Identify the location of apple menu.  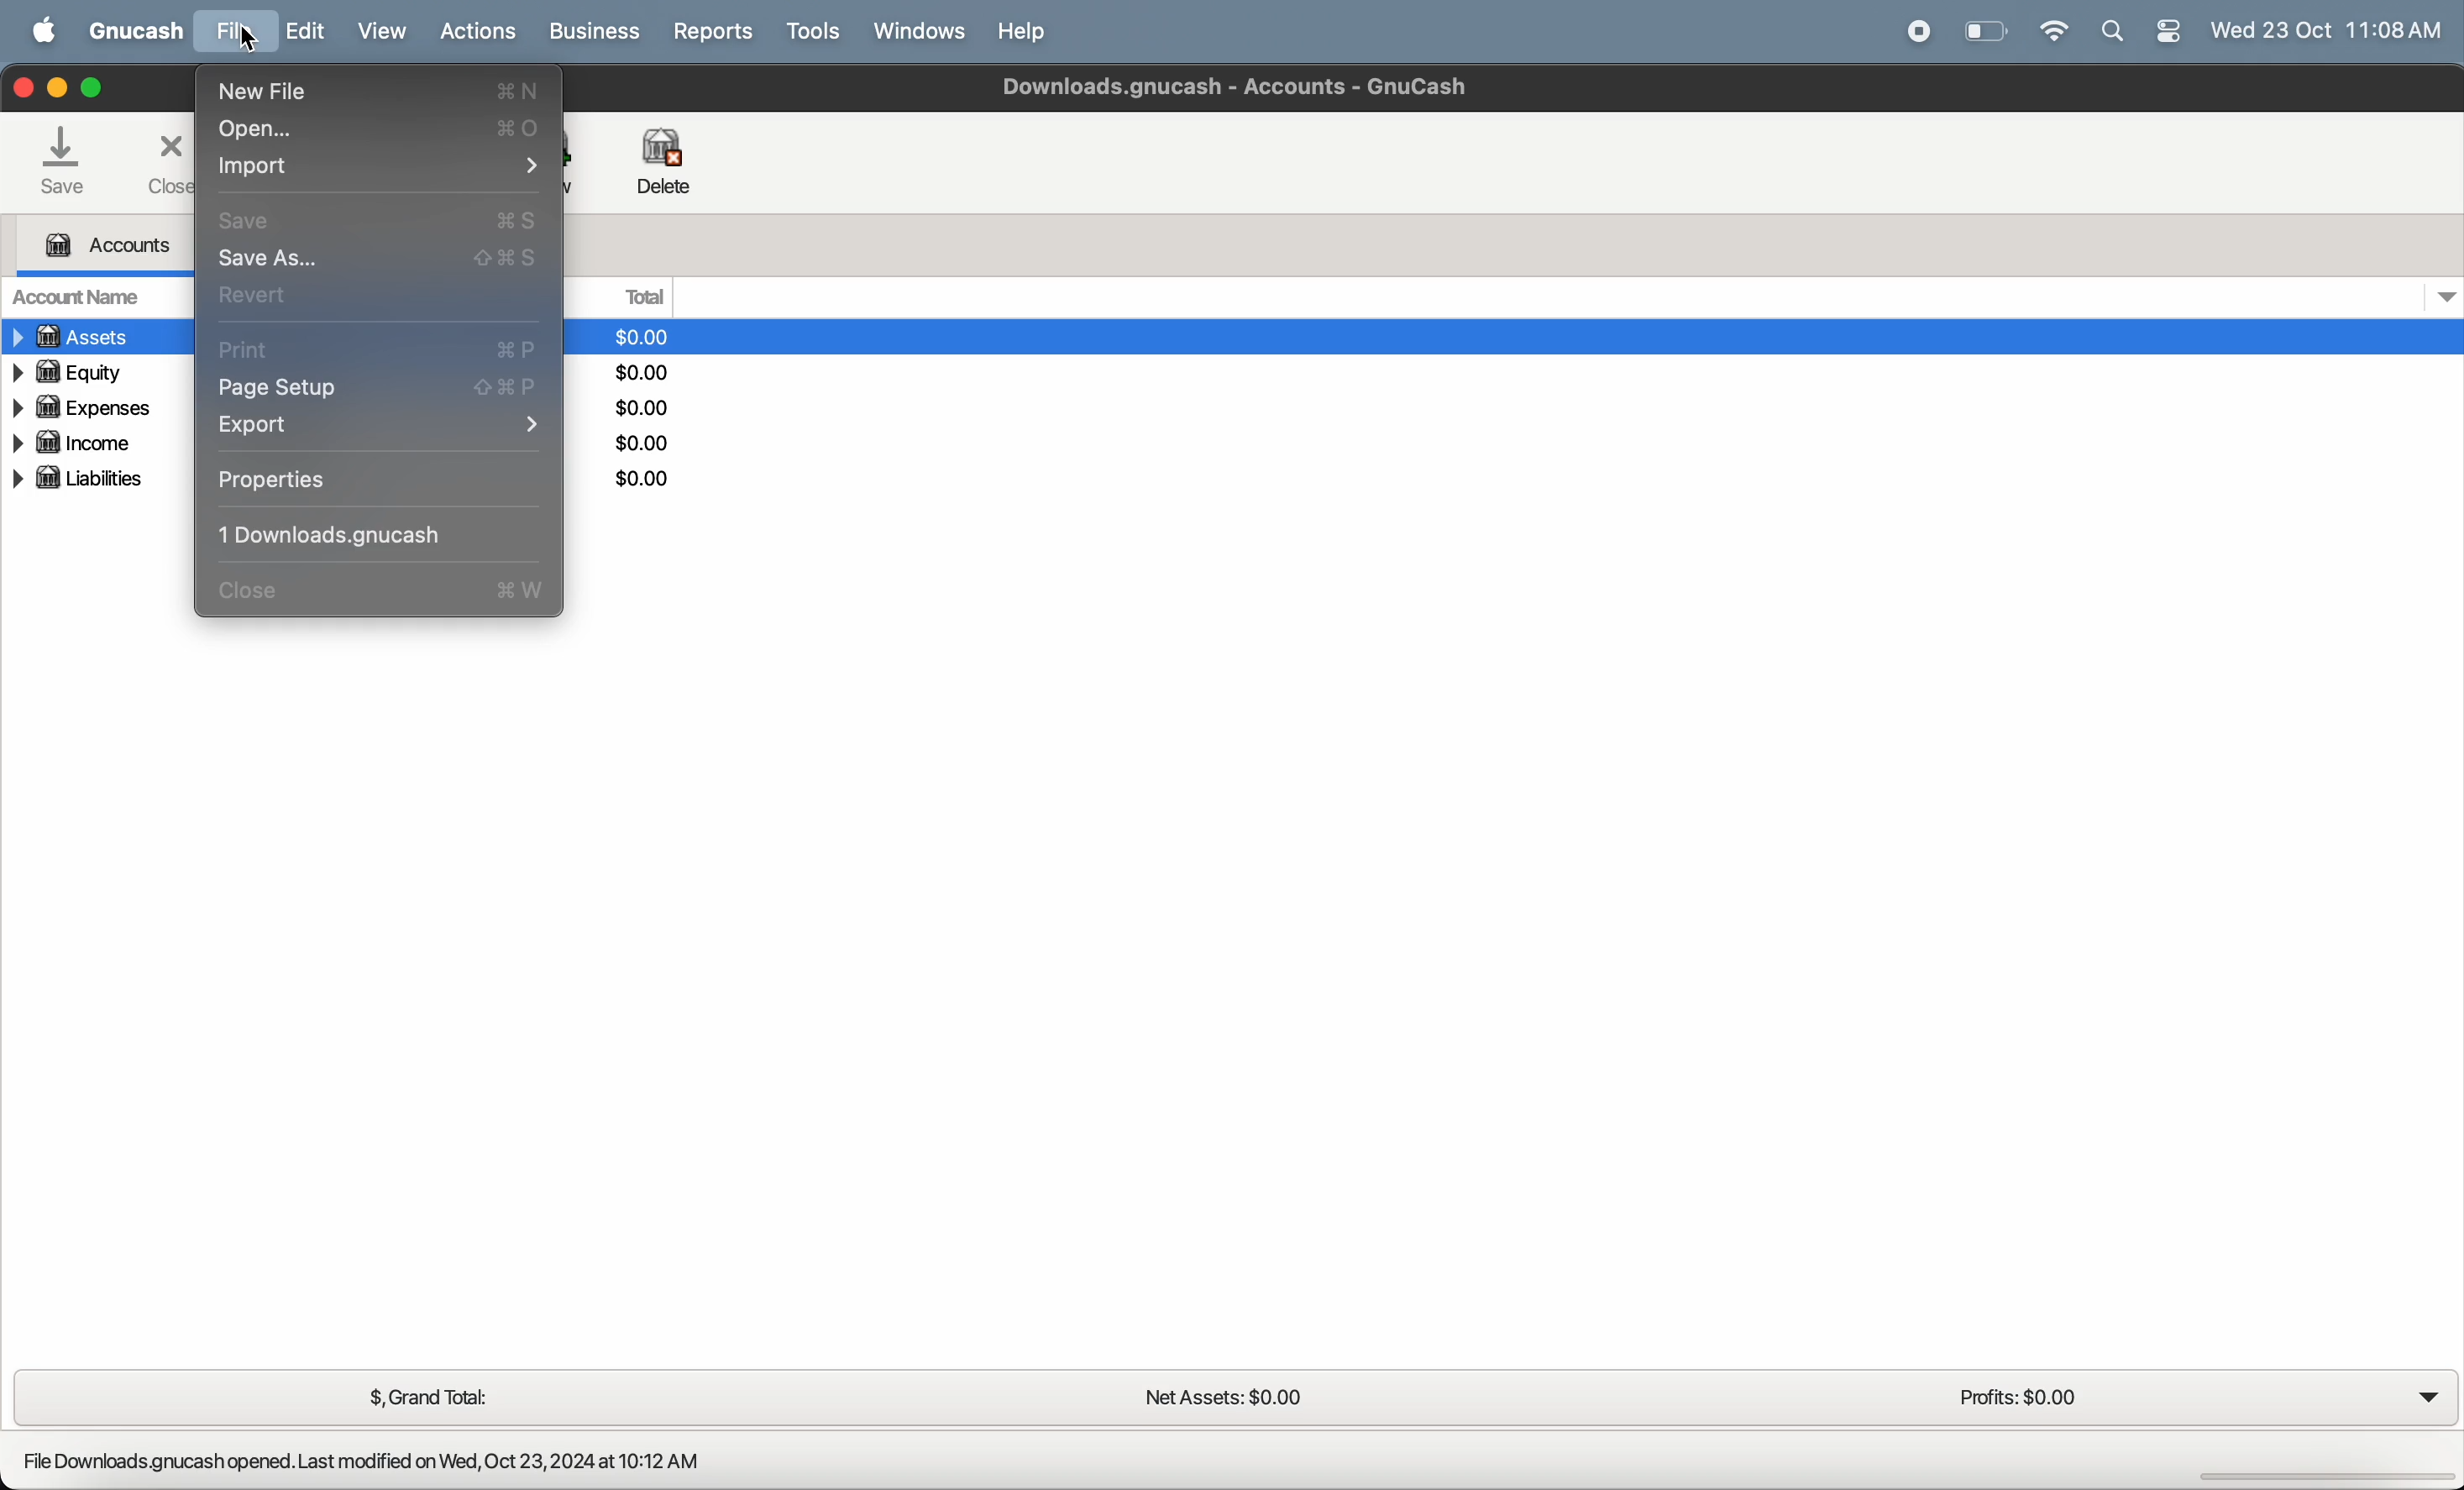
(34, 31).